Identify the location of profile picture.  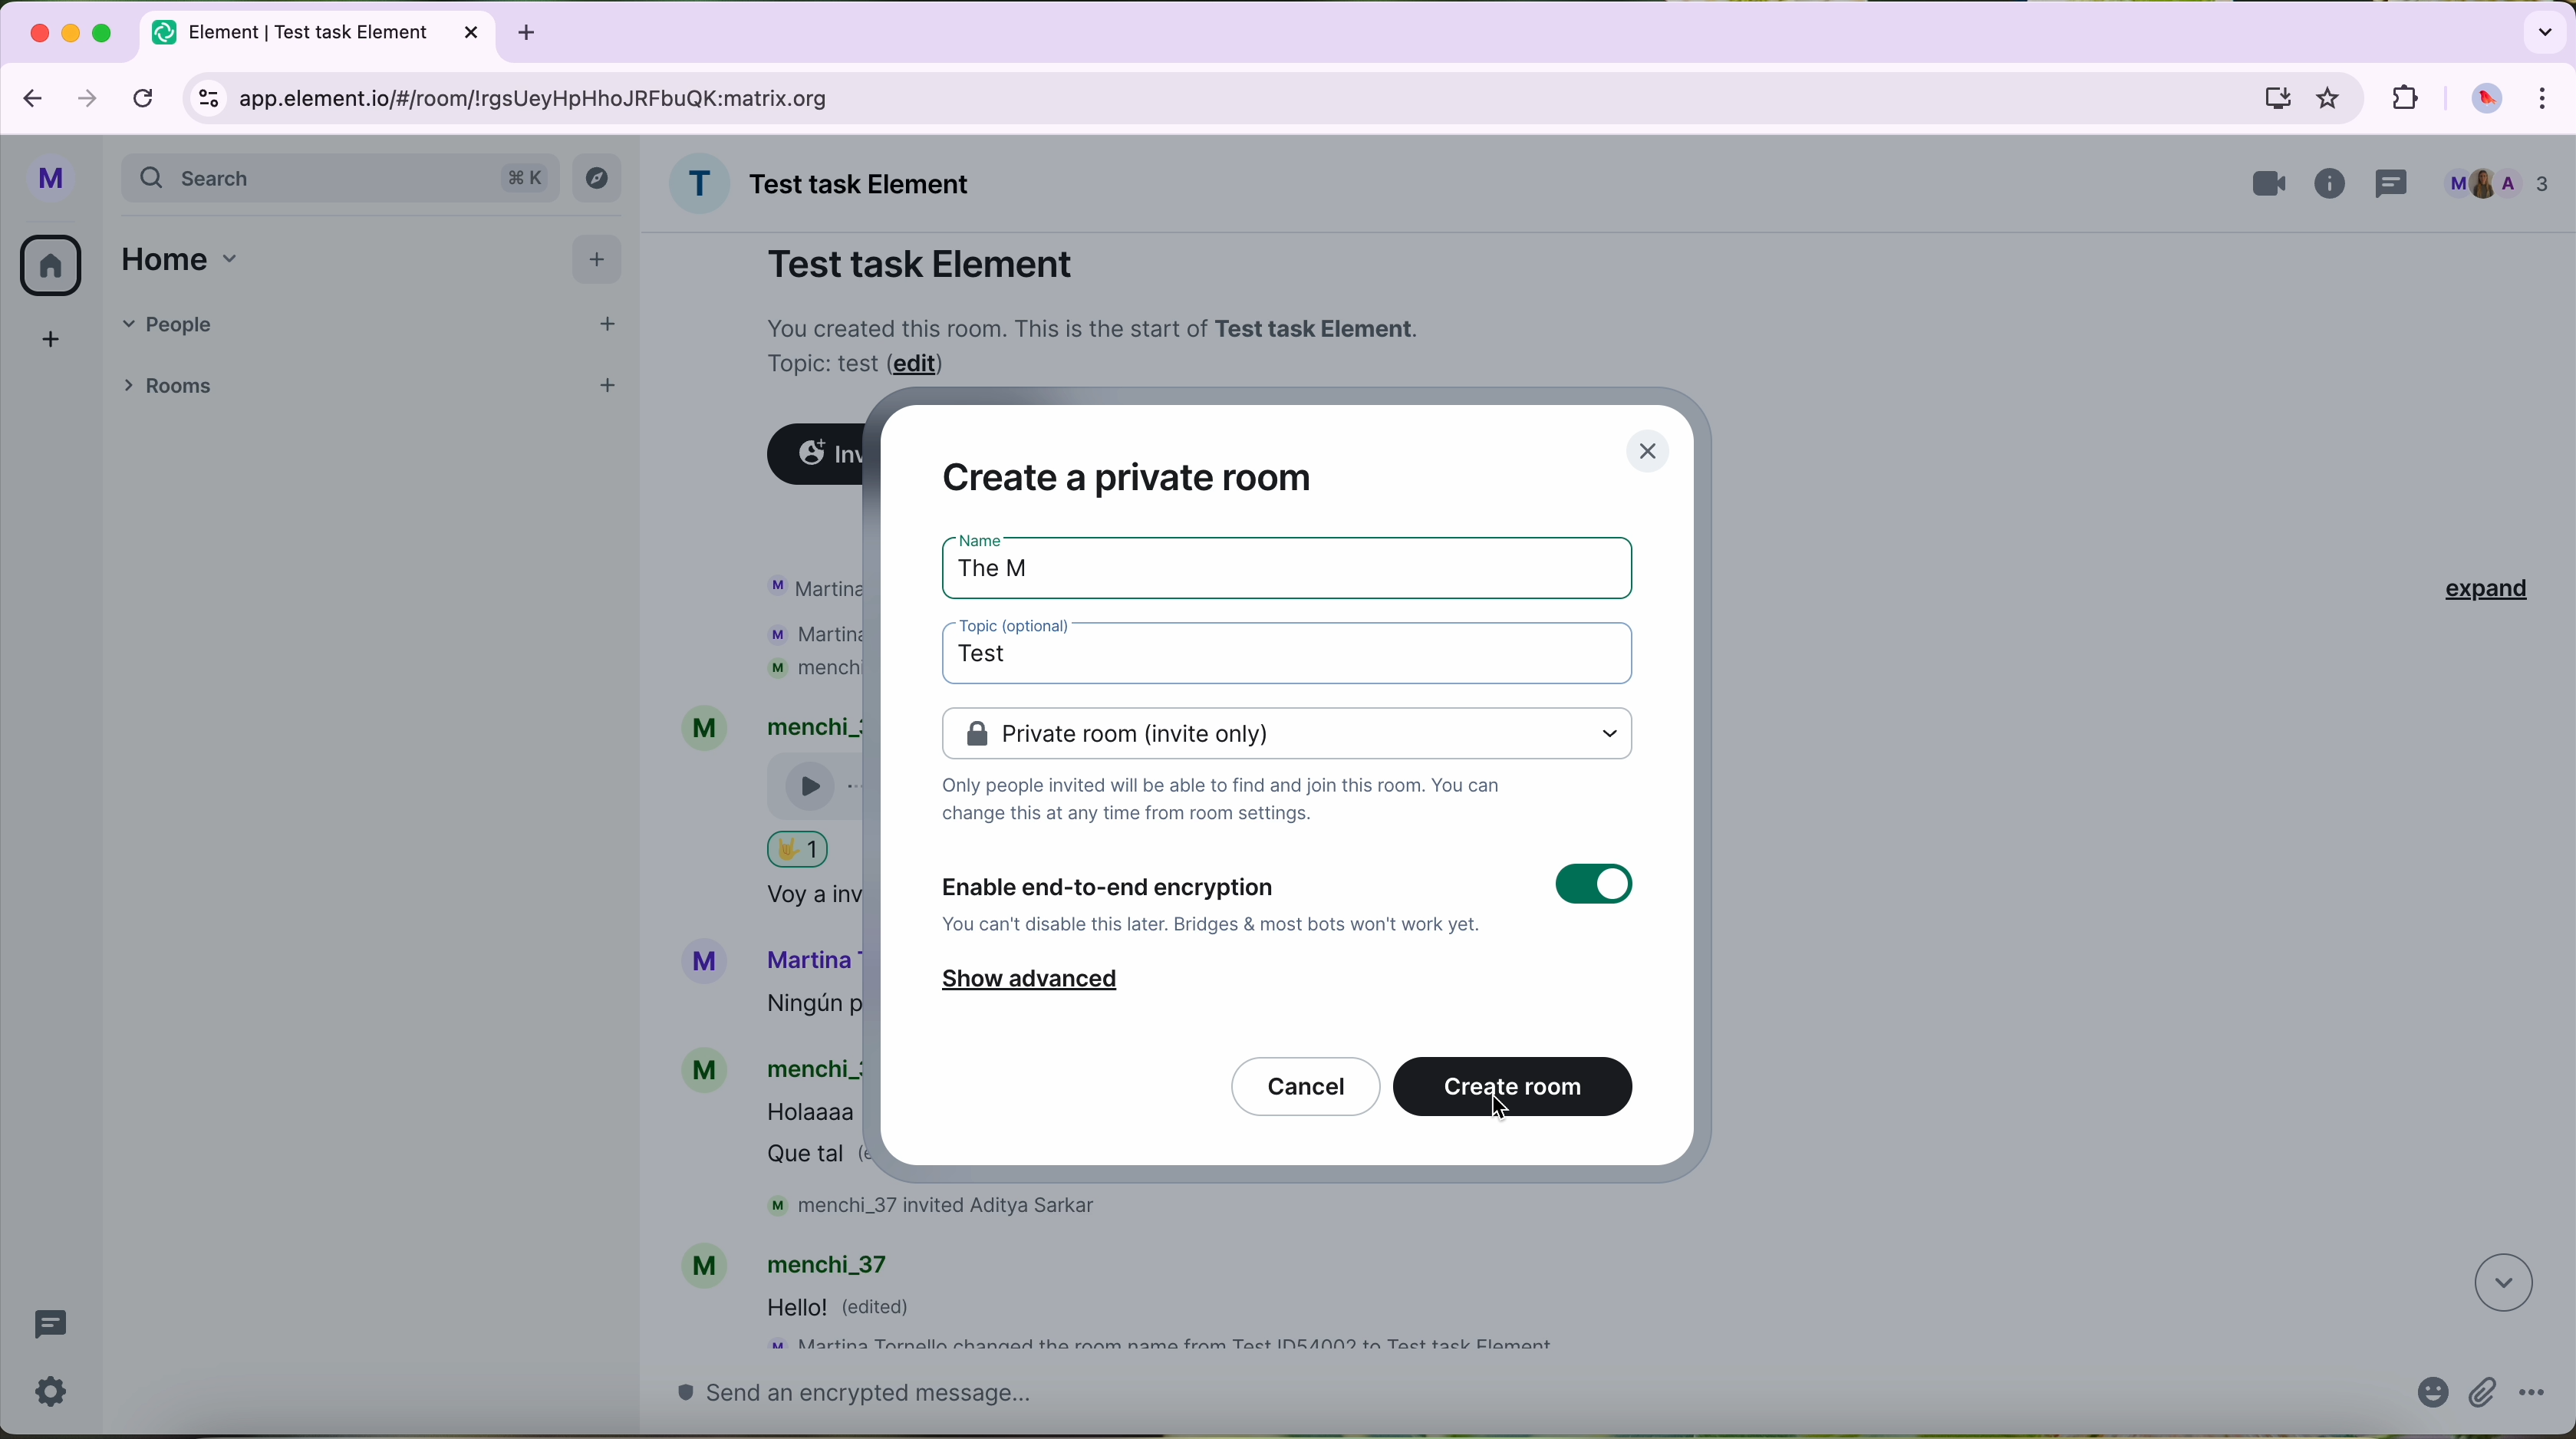
(2486, 100).